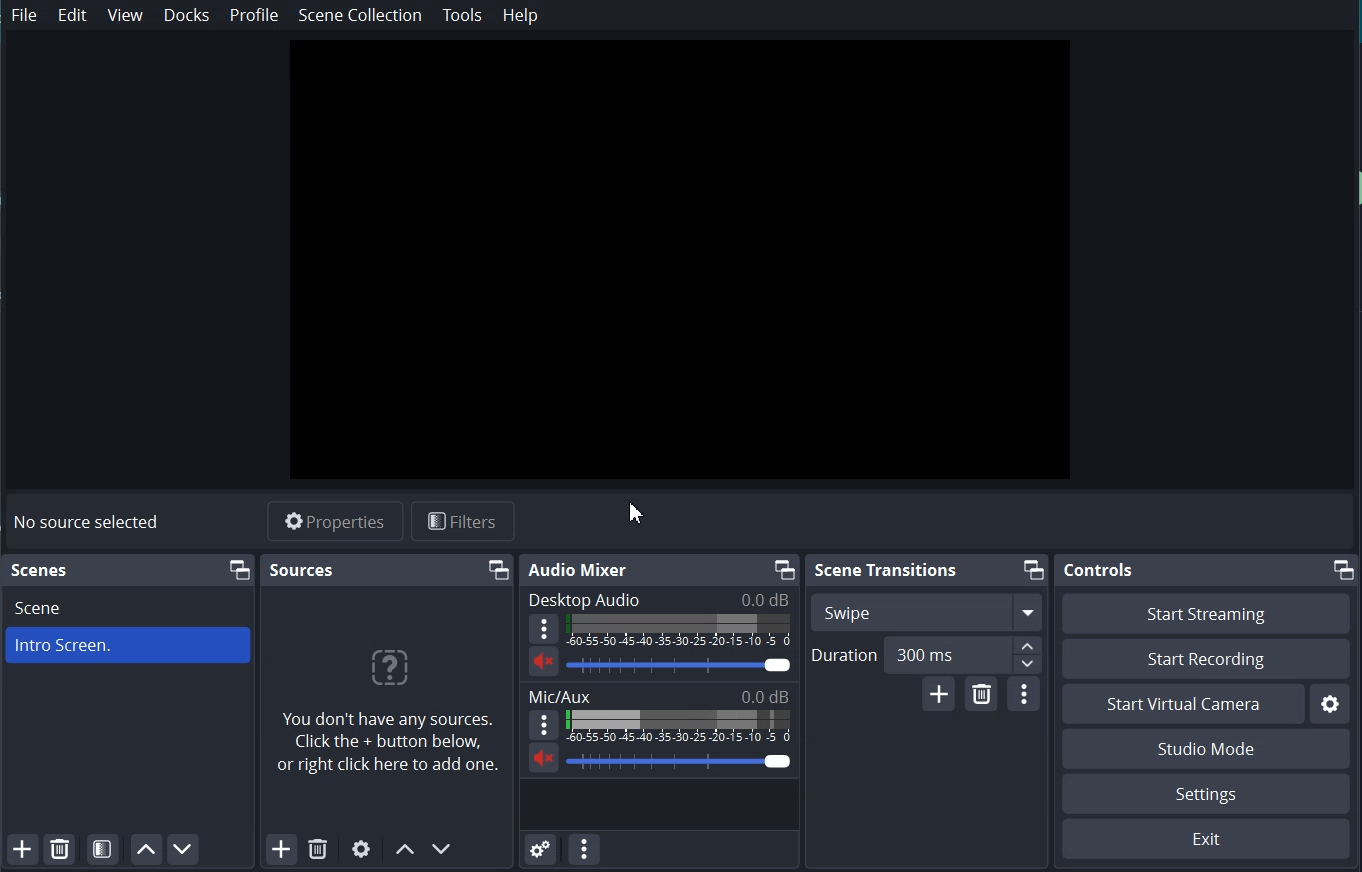  I want to click on Maximize, so click(1032, 570).